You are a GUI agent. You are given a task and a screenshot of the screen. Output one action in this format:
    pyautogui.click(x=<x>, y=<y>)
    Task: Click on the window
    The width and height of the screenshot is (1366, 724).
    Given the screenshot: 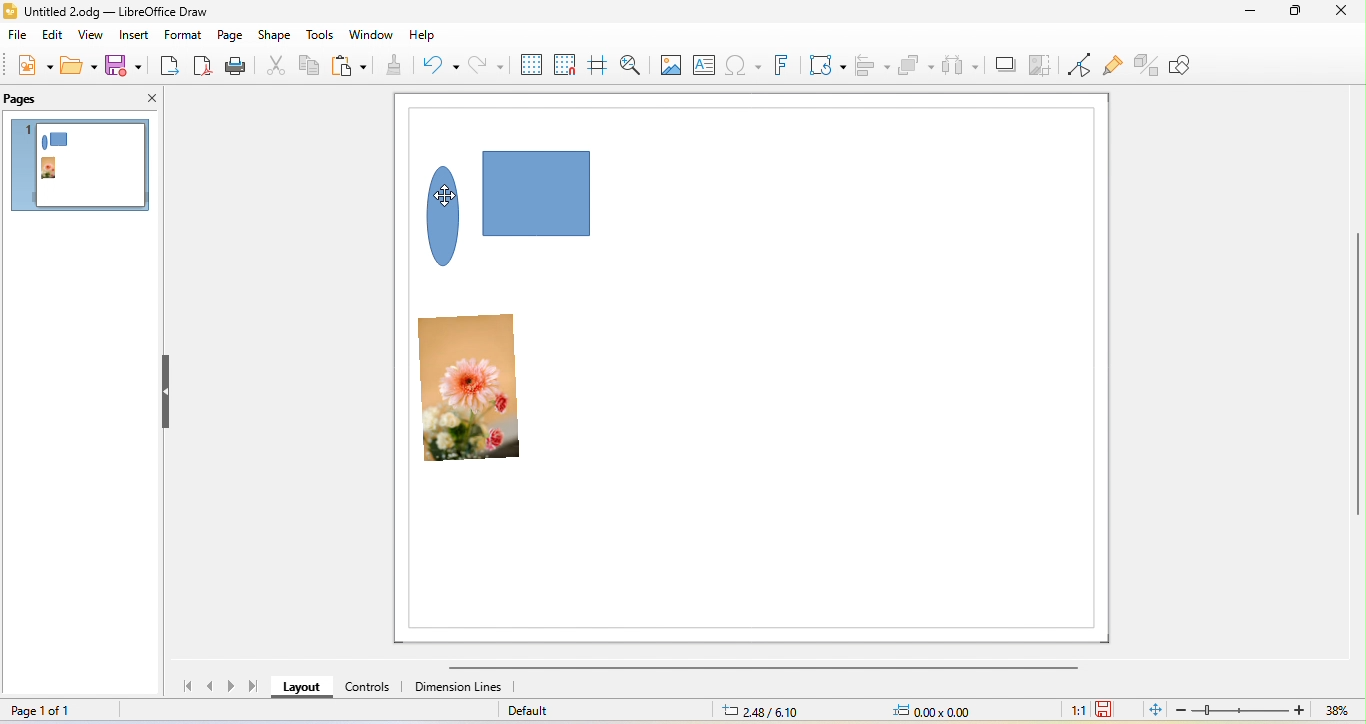 What is the action you would take?
    pyautogui.click(x=371, y=34)
    